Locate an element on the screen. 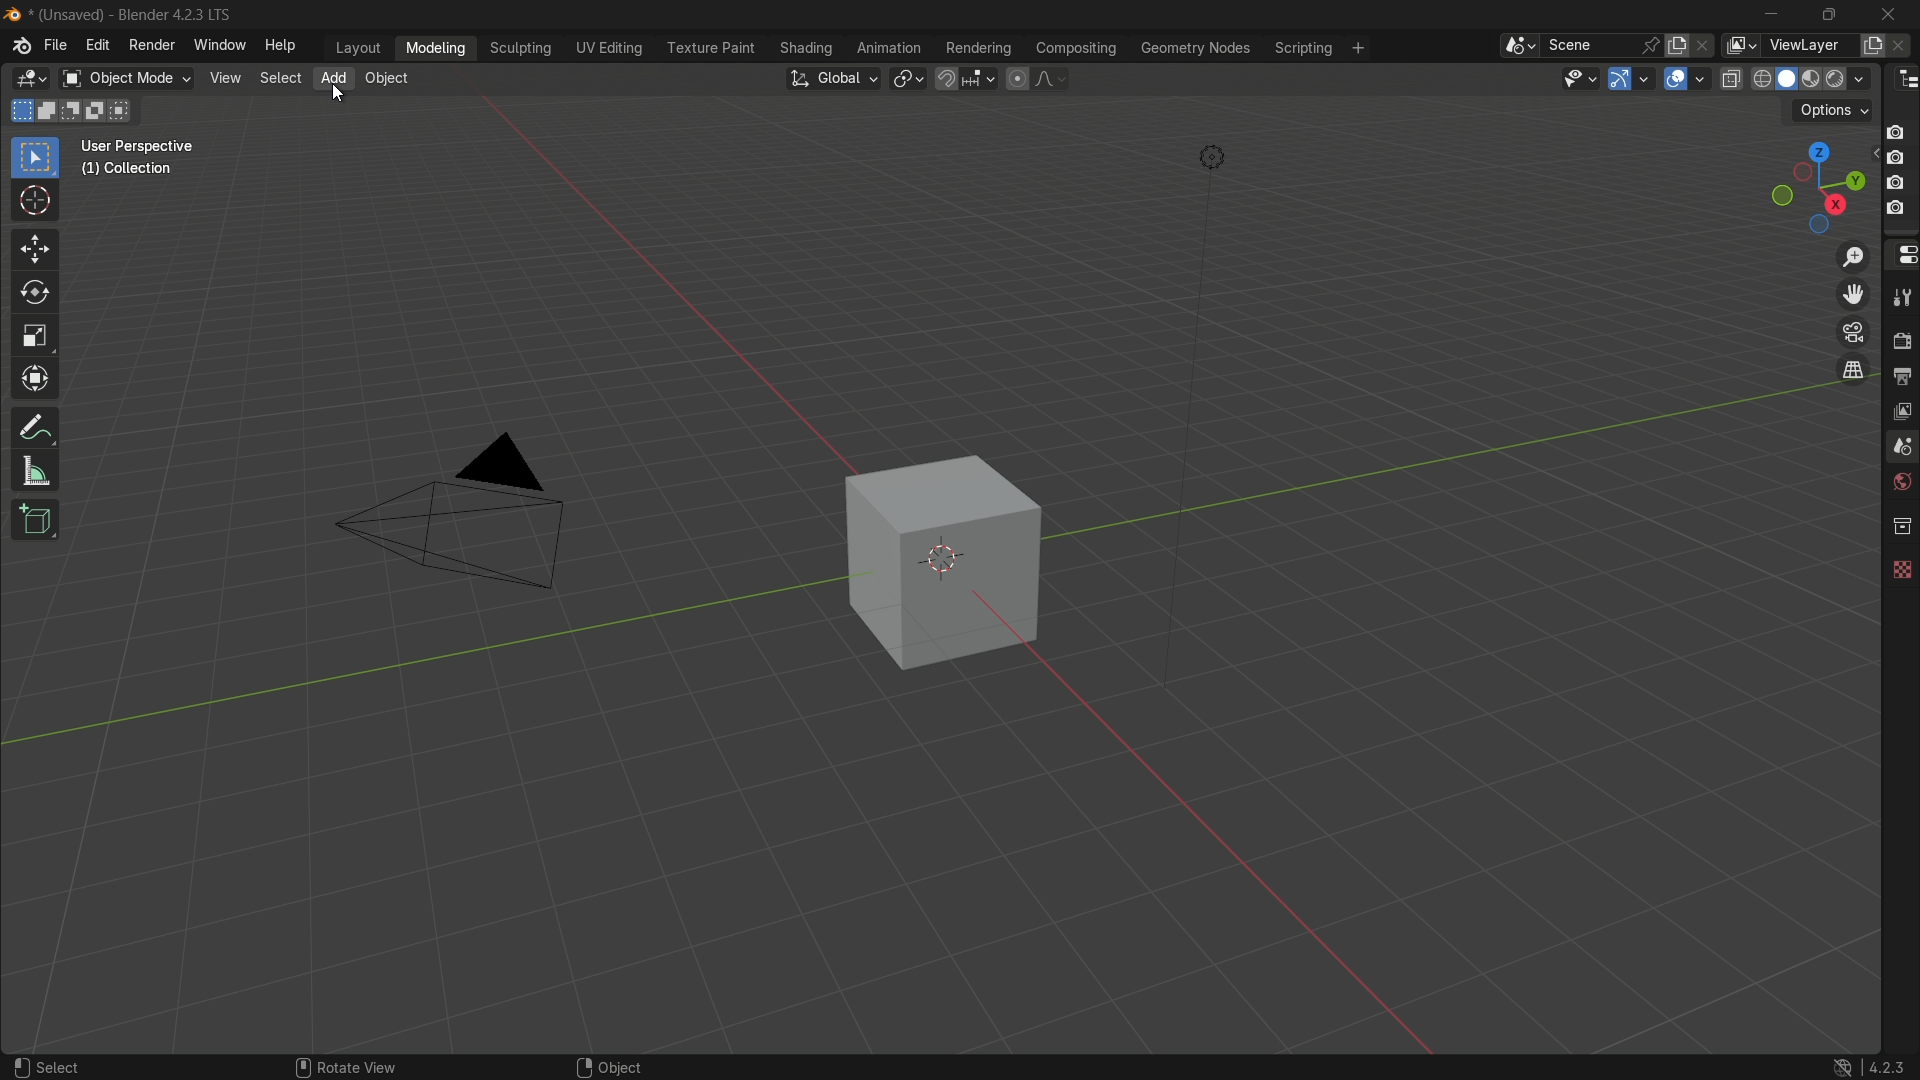 The height and width of the screenshot is (1080, 1920). rotate and preset viewpoint is located at coordinates (1813, 184).